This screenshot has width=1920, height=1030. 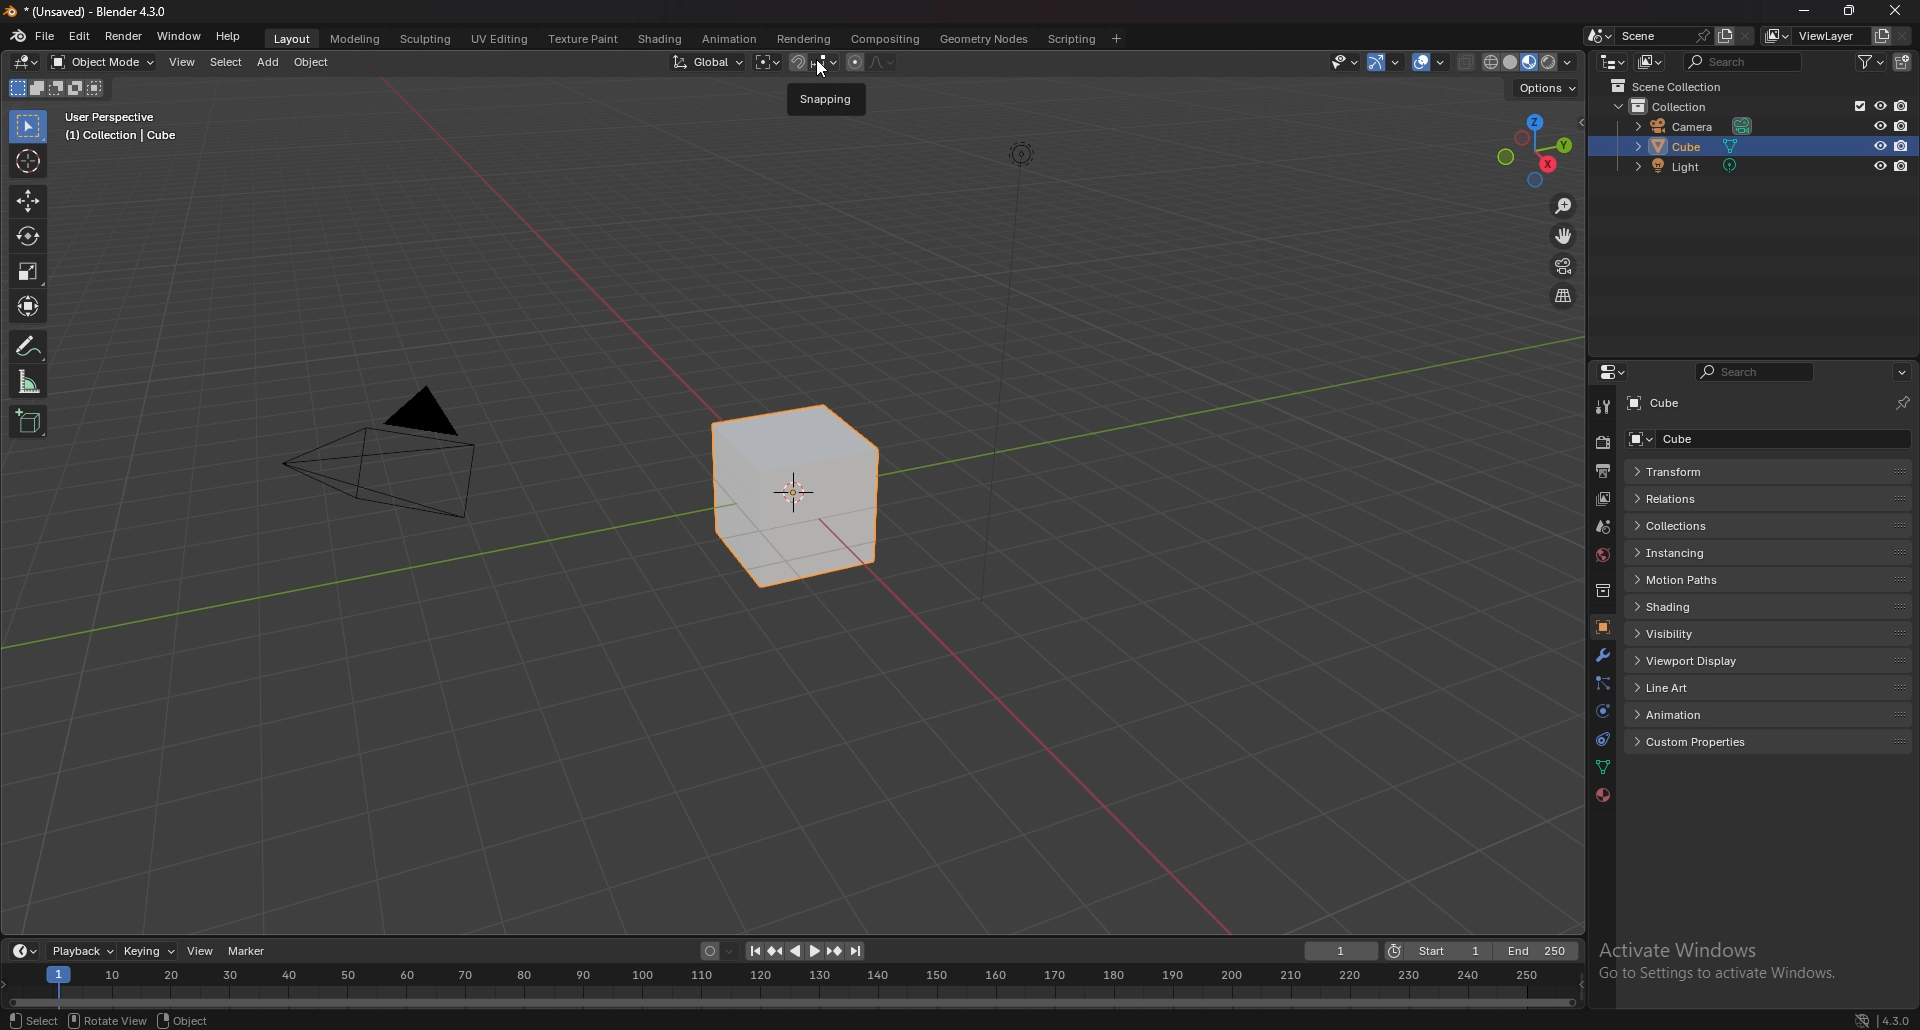 What do you see at coordinates (1744, 37) in the screenshot?
I see `delete scene` at bounding box center [1744, 37].